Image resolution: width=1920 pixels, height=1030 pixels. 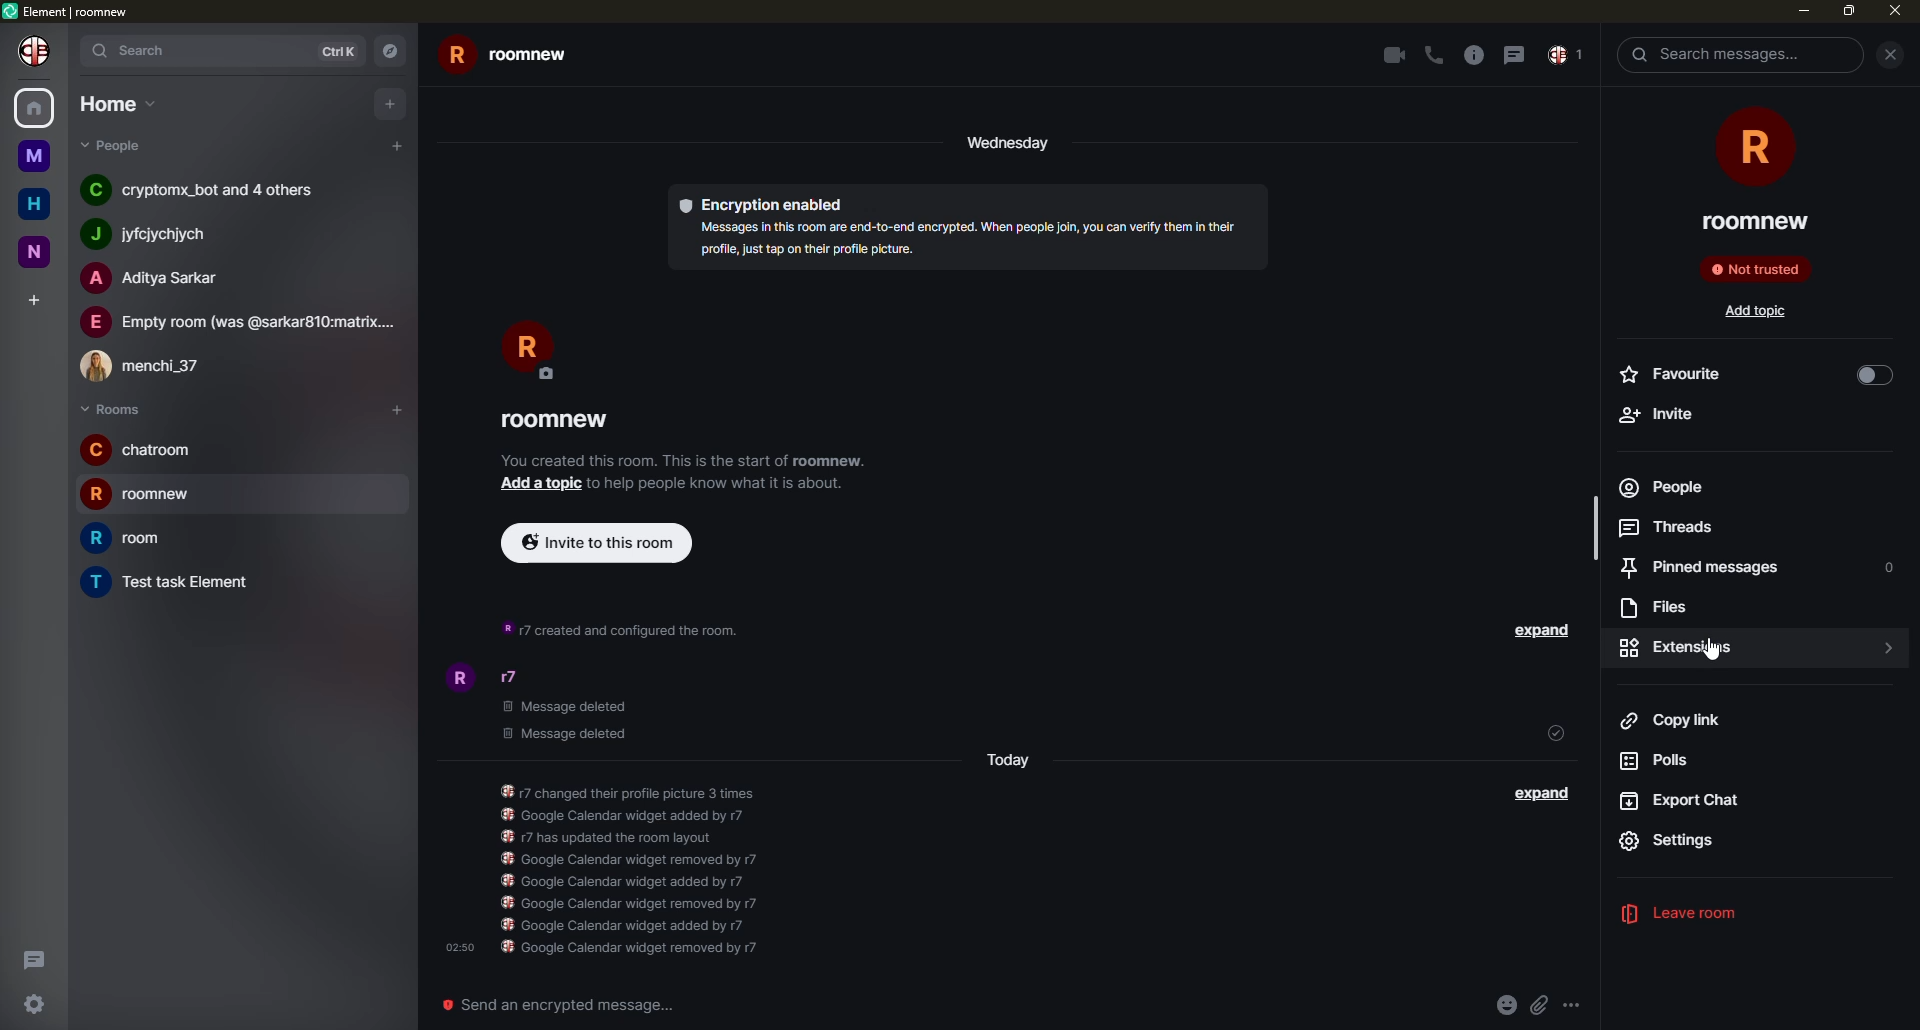 What do you see at coordinates (36, 204) in the screenshot?
I see `home` at bounding box center [36, 204].